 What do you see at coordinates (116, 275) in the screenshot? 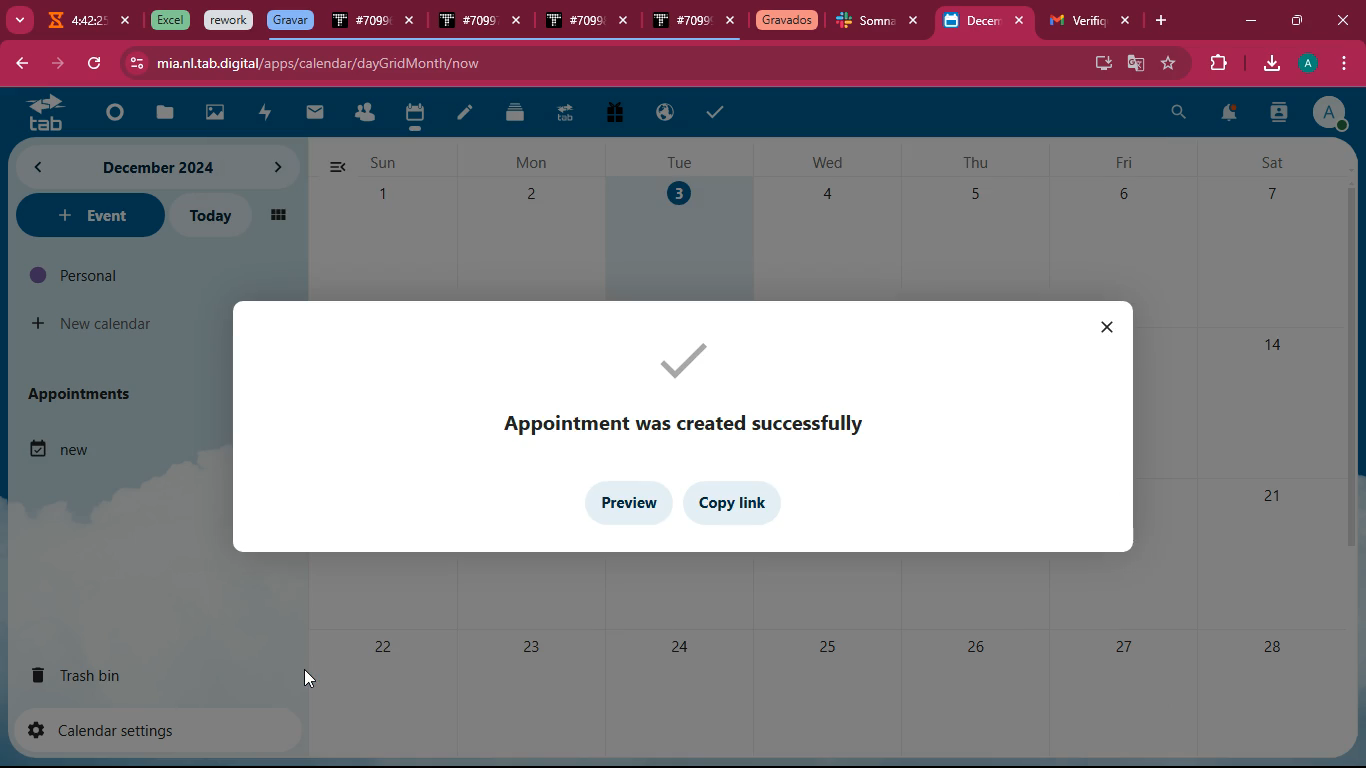
I see `personal` at bounding box center [116, 275].